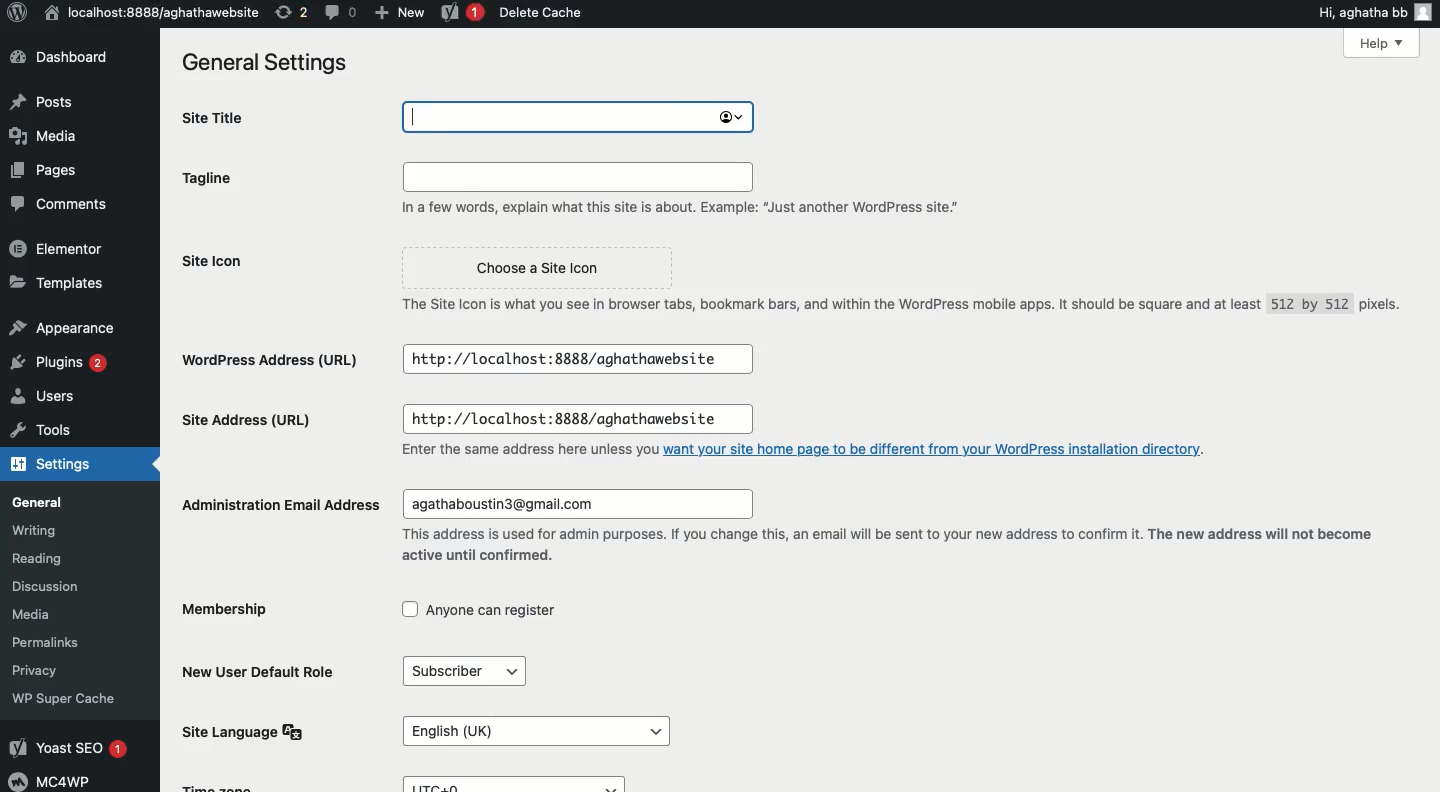  Describe the element at coordinates (527, 451) in the screenshot. I see `Enter the same address here unless you` at that location.